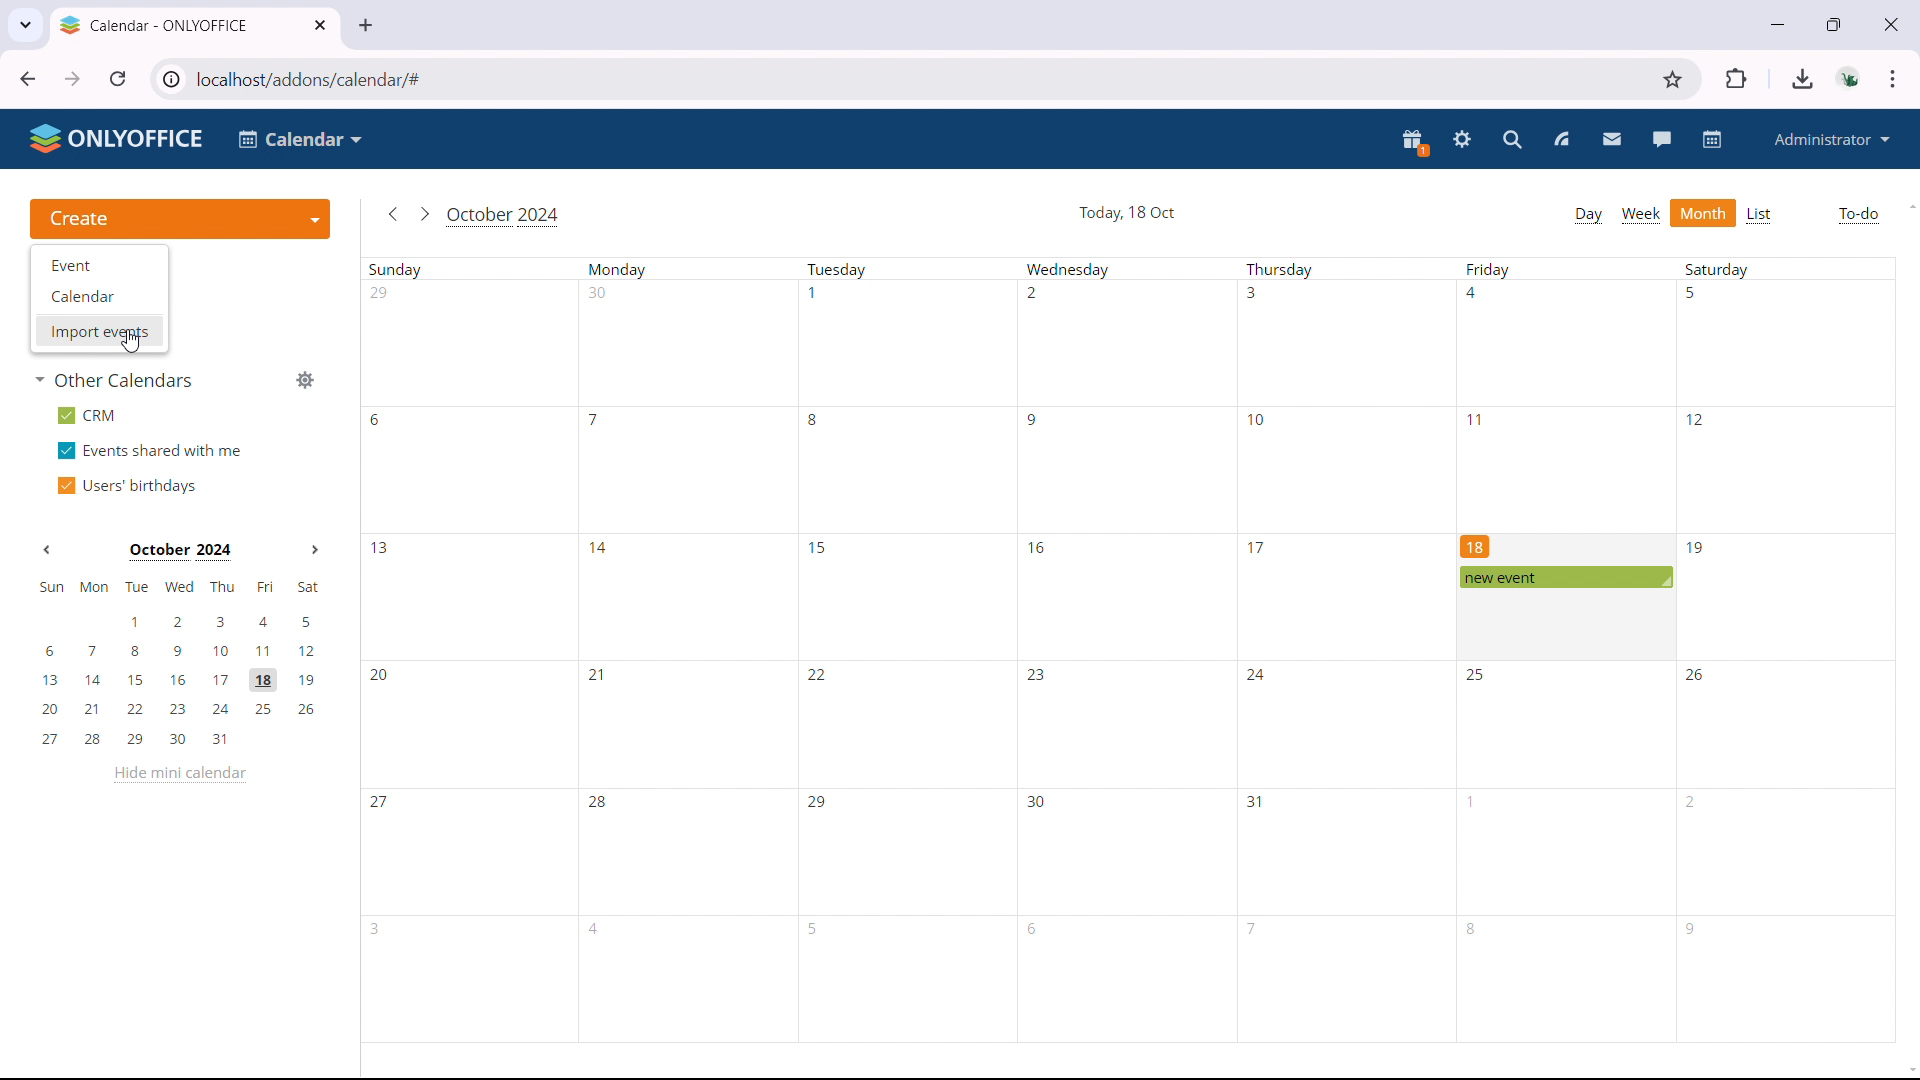  I want to click on 6, so click(1037, 930).